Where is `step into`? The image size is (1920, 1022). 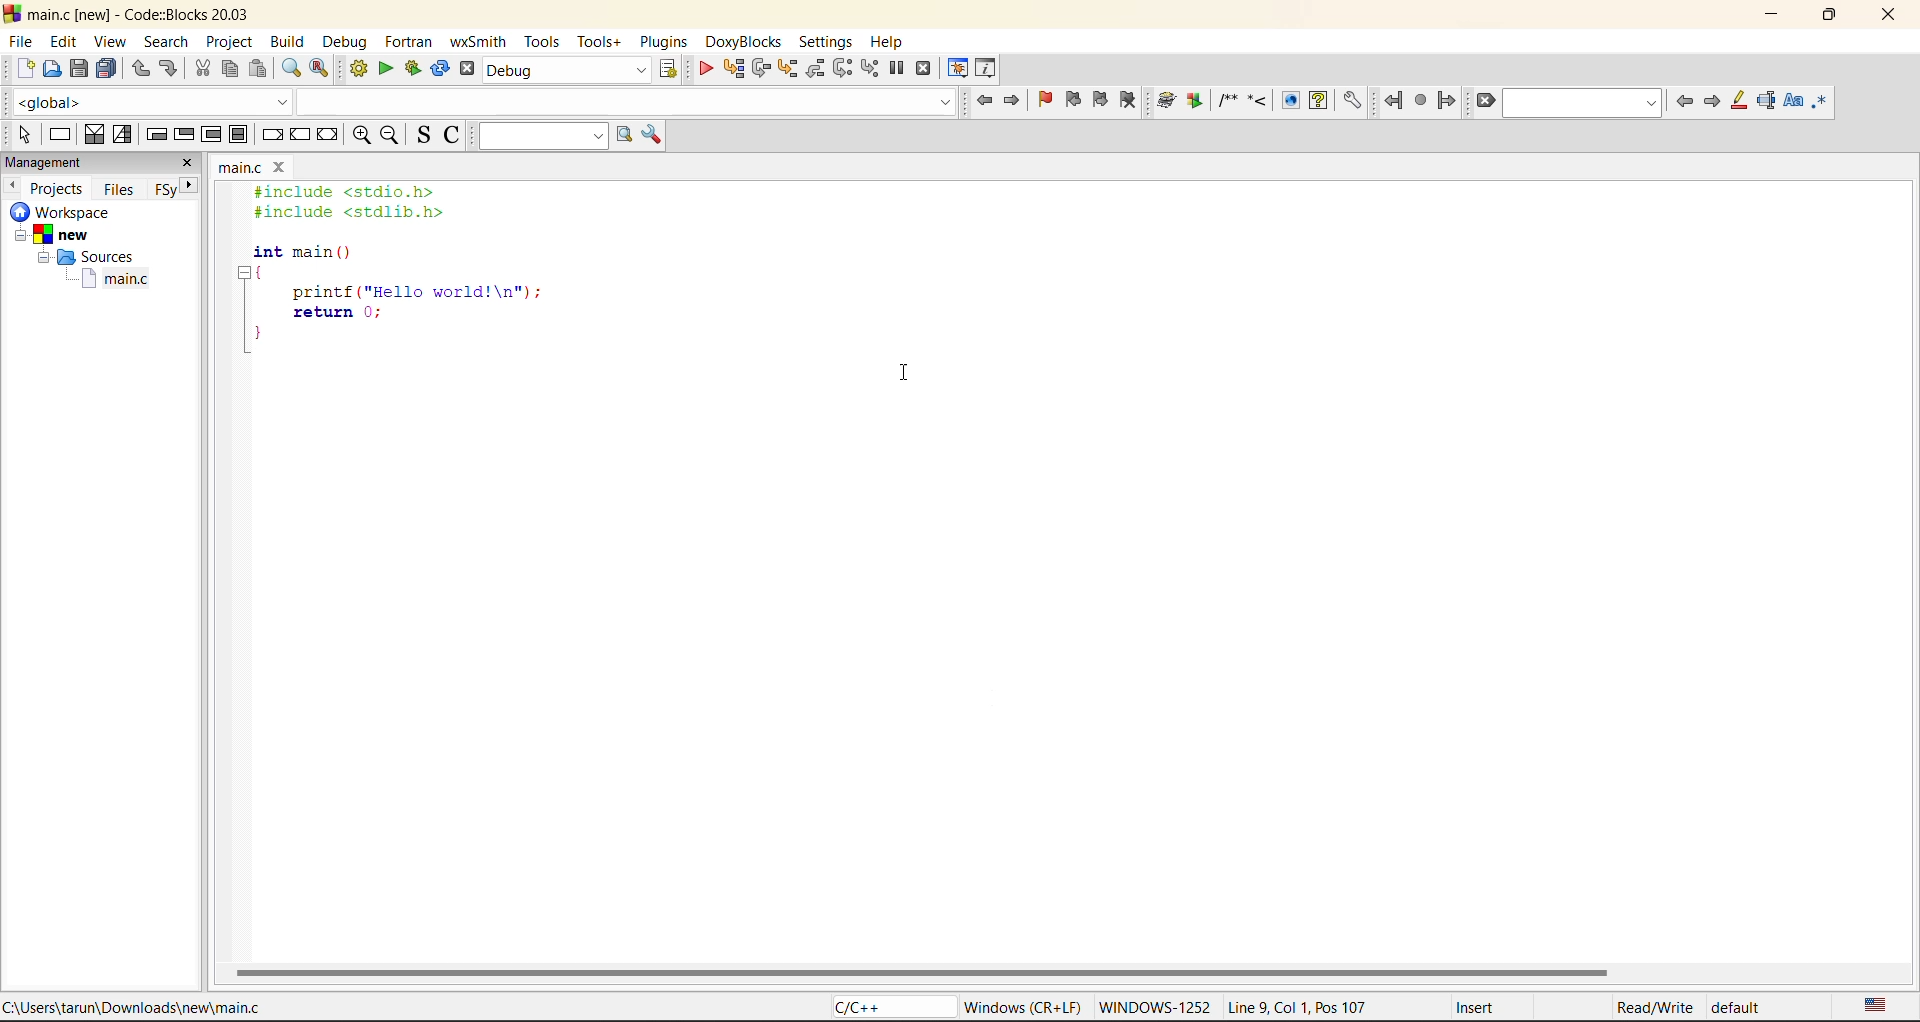
step into is located at coordinates (787, 71).